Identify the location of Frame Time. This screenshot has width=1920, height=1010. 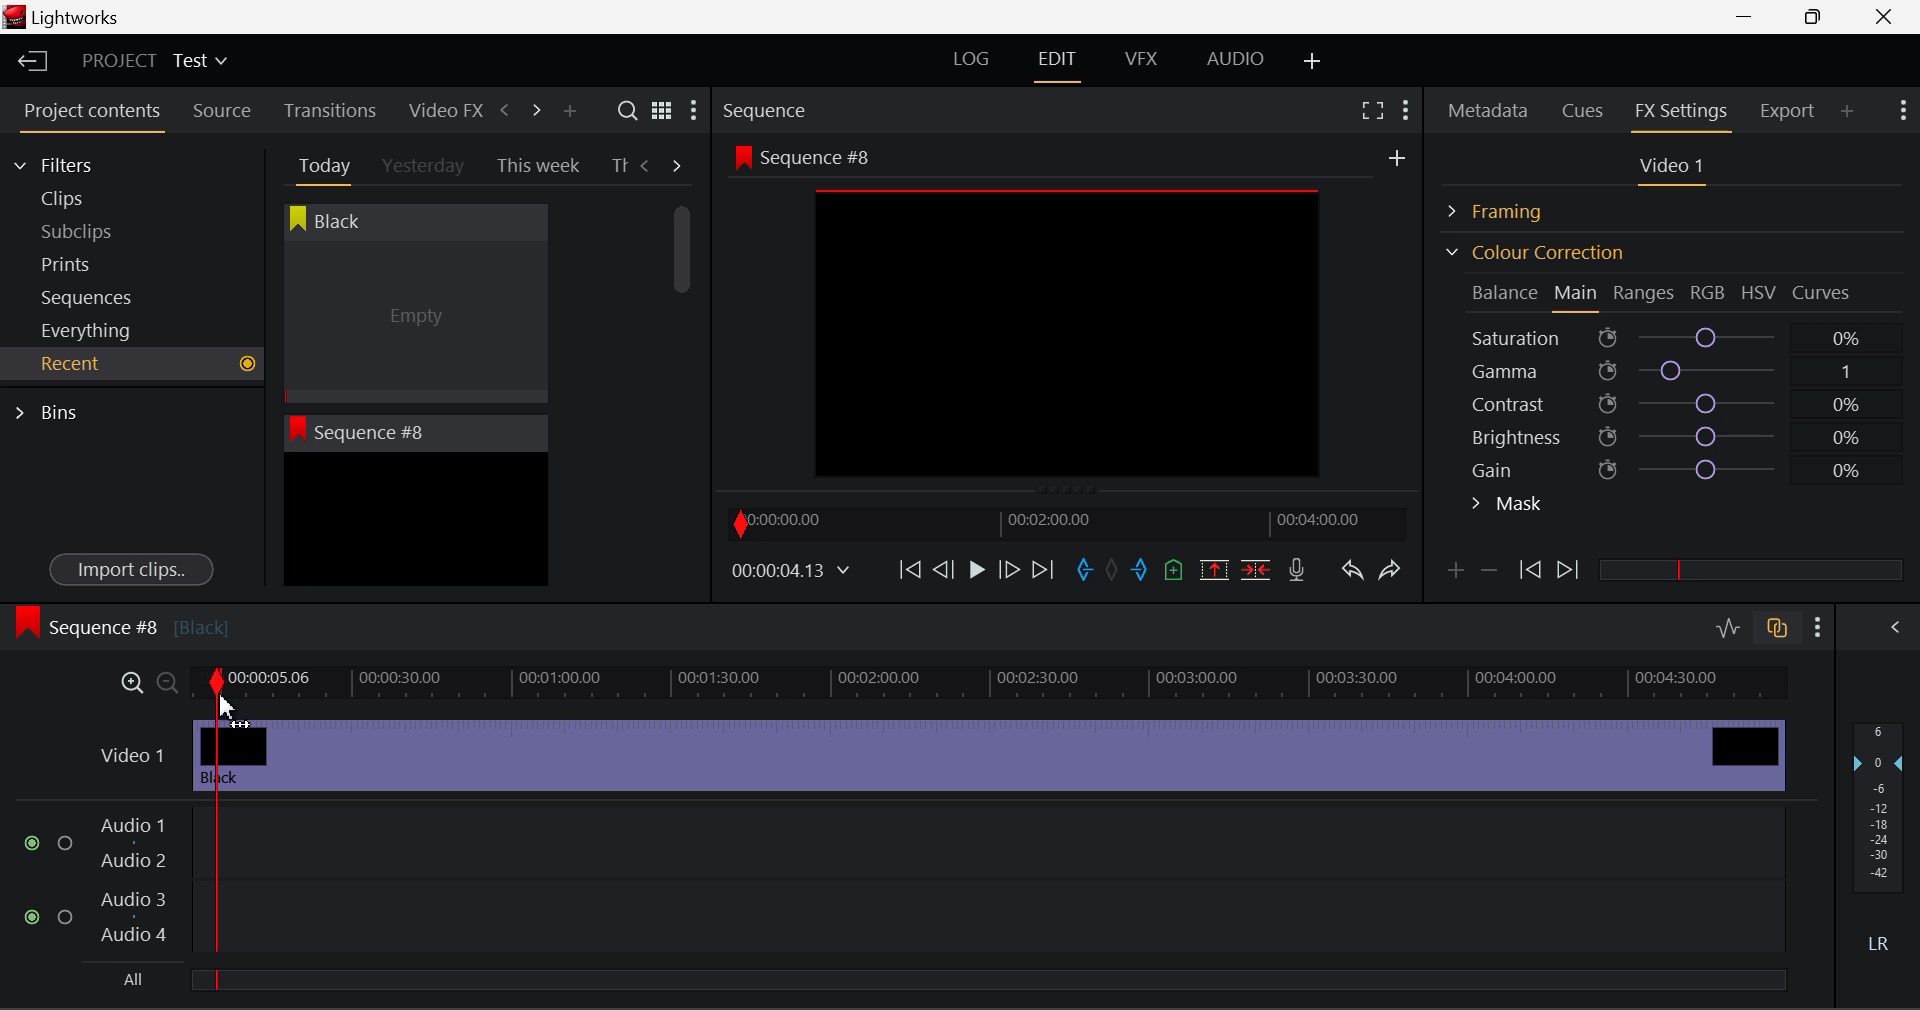
(792, 572).